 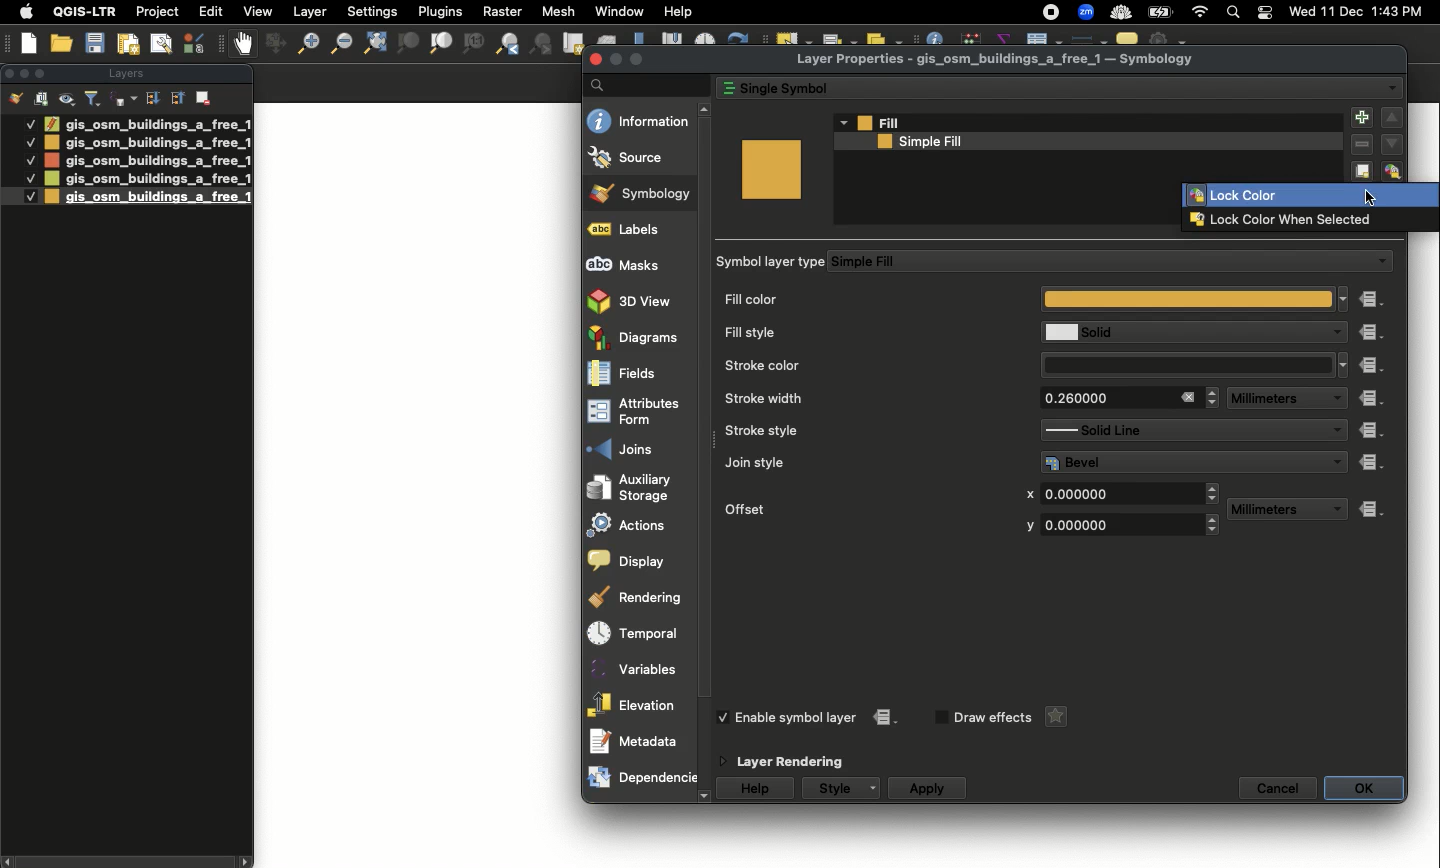 What do you see at coordinates (1086, 12) in the screenshot?
I see `` at bounding box center [1086, 12].